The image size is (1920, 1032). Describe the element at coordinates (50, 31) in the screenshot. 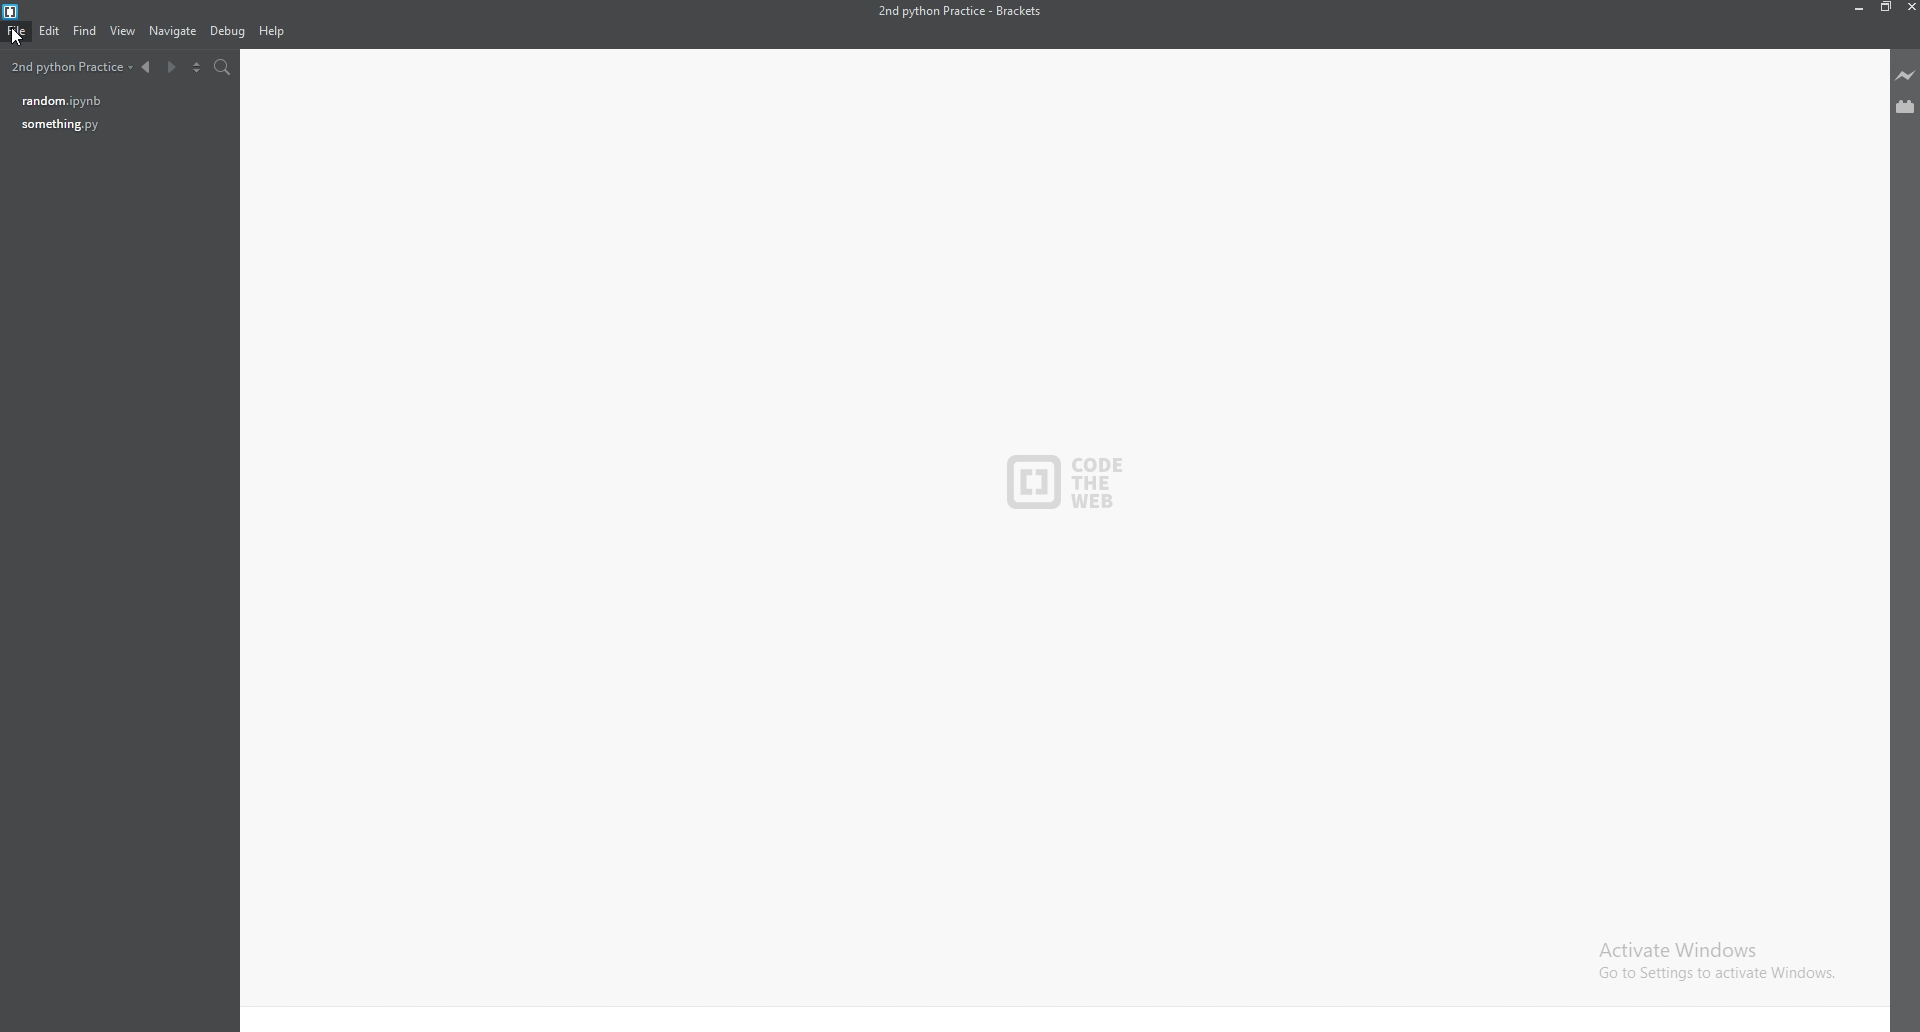

I see `edit` at that location.